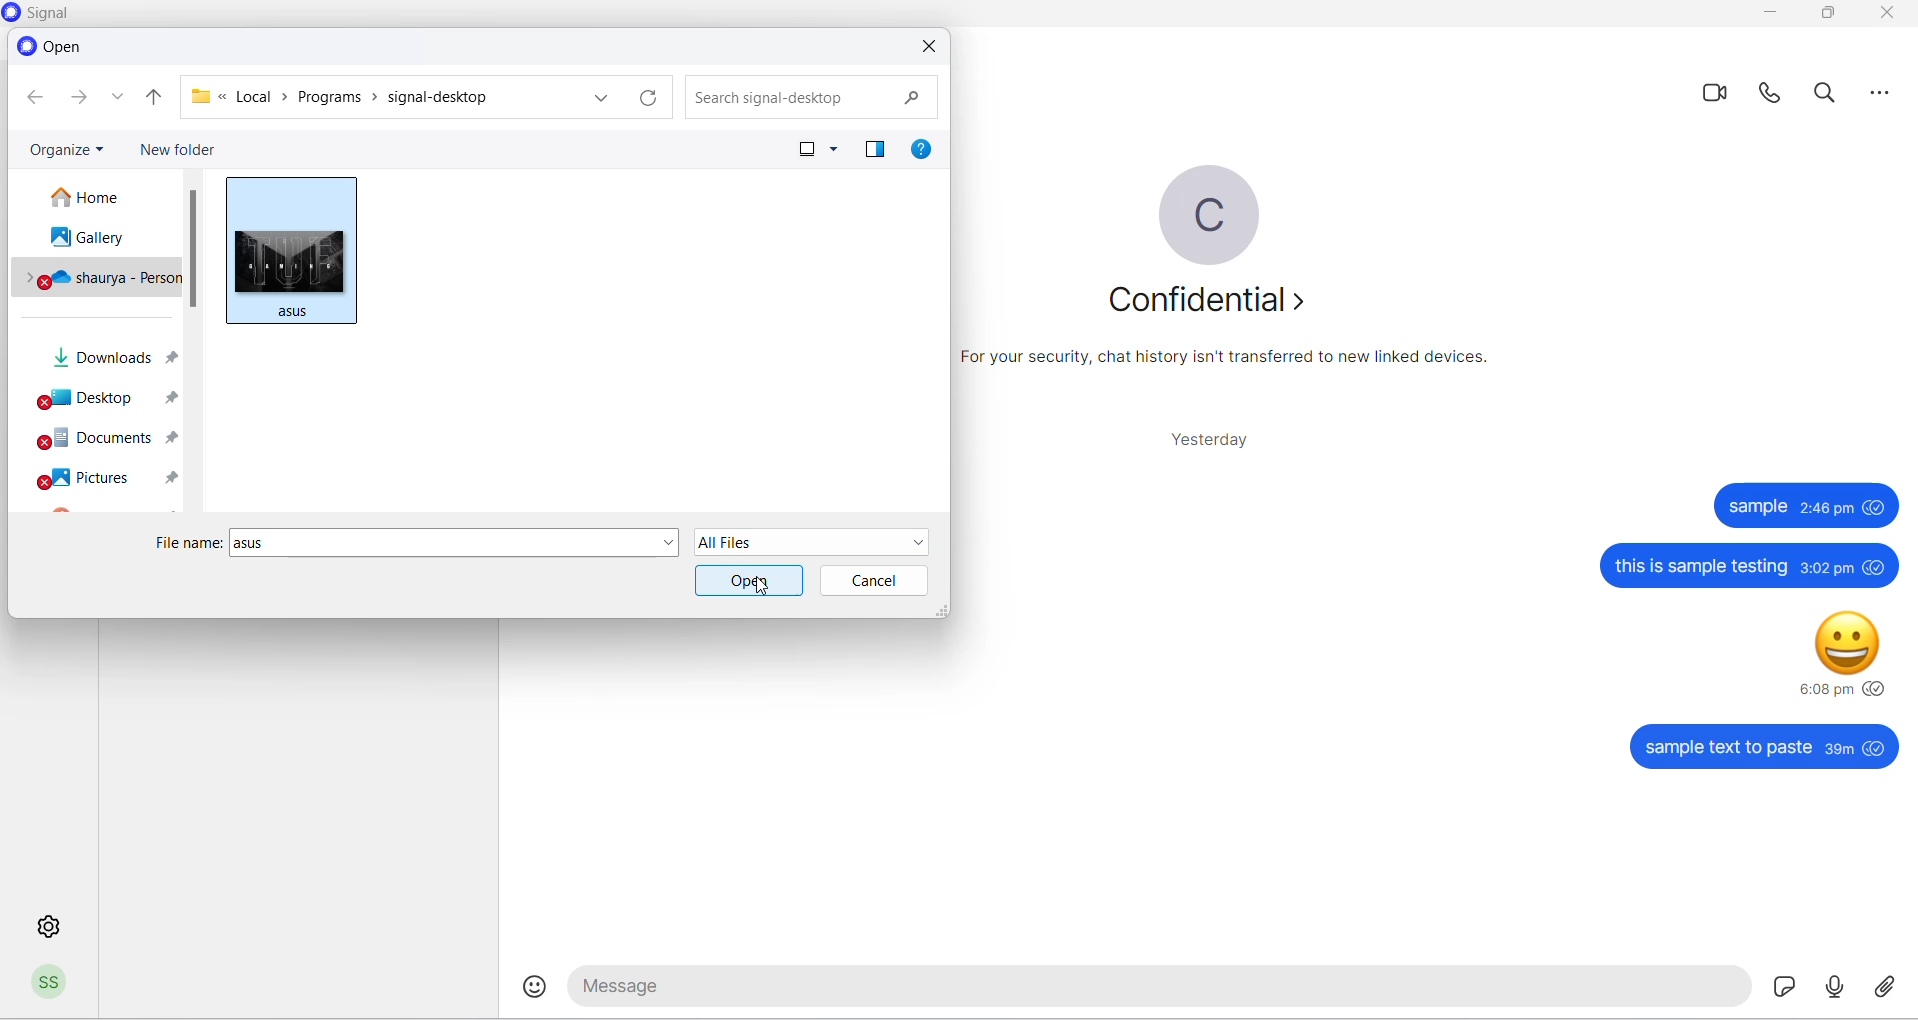 The height and width of the screenshot is (1020, 1918). What do you see at coordinates (1203, 439) in the screenshot?
I see `yesterday heading` at bounding box center [1203, 439].